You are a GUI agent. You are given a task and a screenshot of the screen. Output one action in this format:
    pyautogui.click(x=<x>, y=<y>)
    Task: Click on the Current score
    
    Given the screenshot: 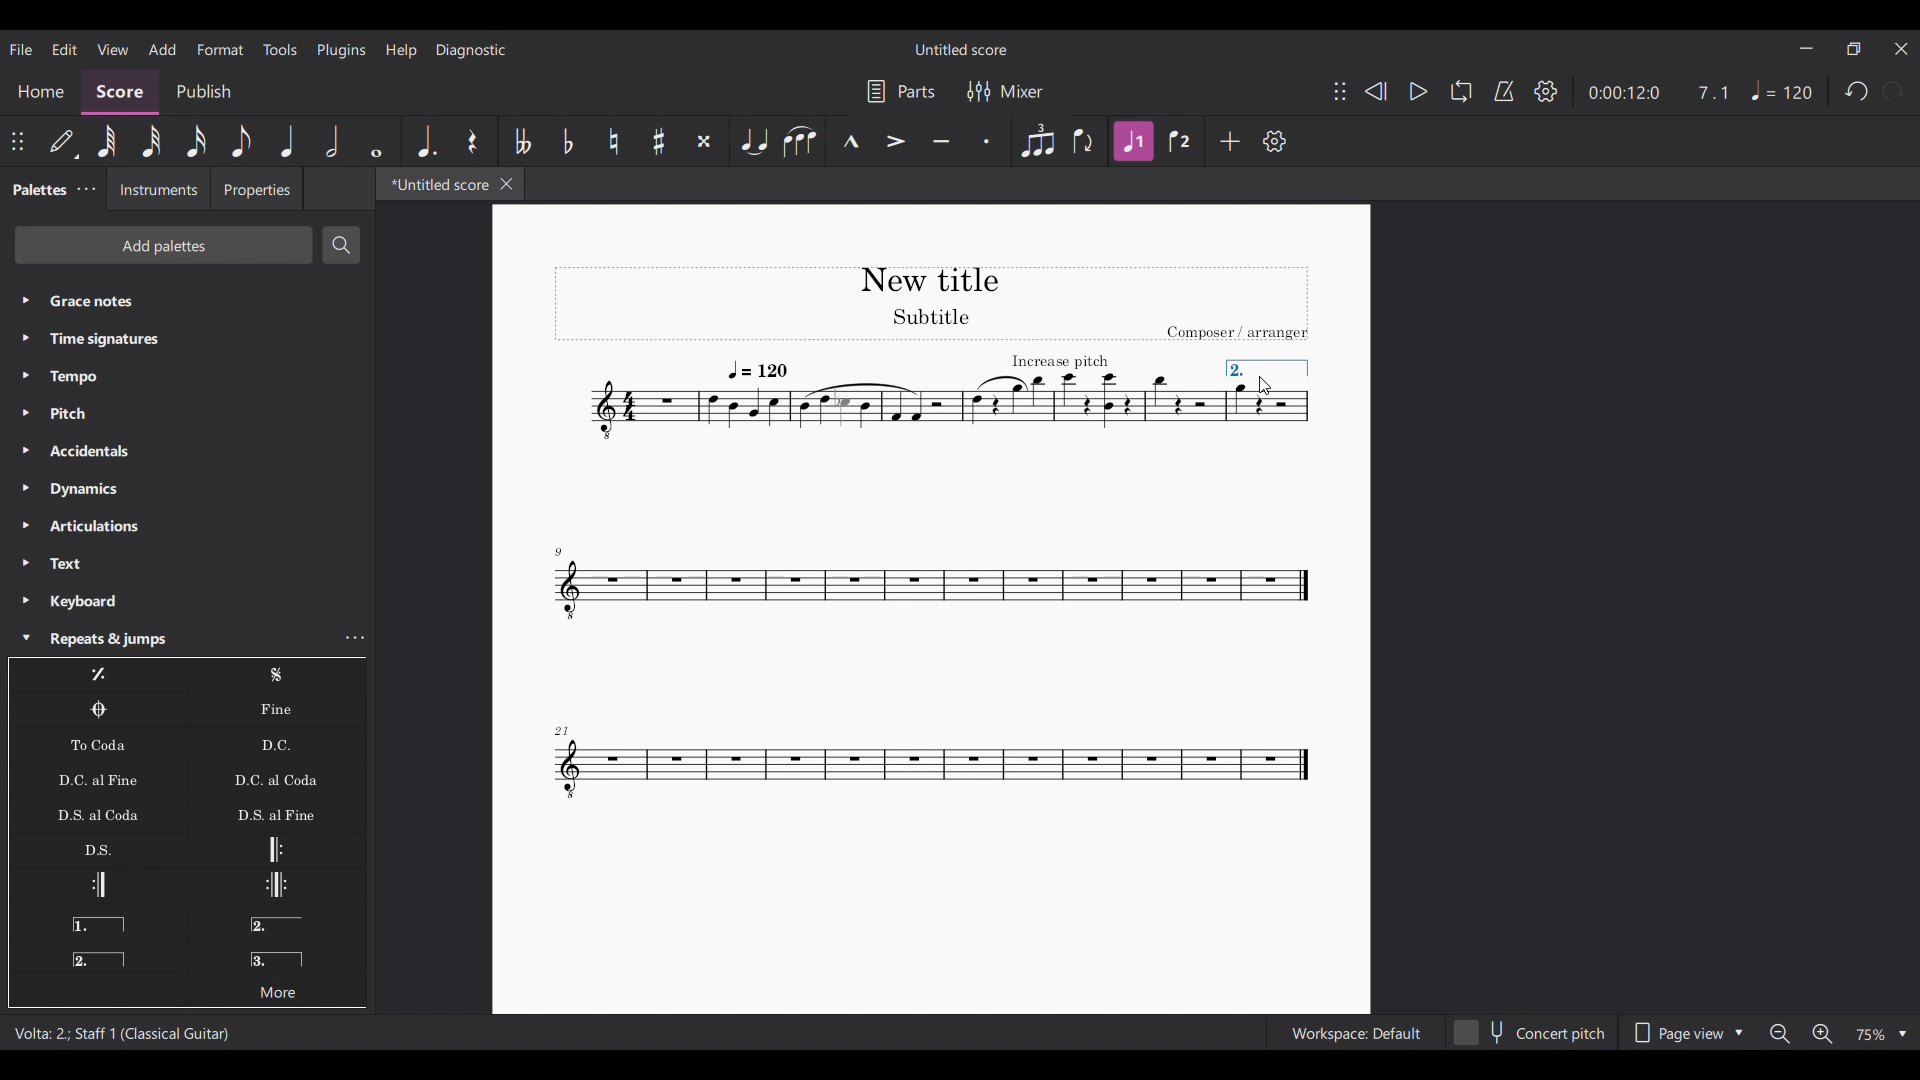 What is the action you would take?
    pyautogui.click(x=883, y=537)
    